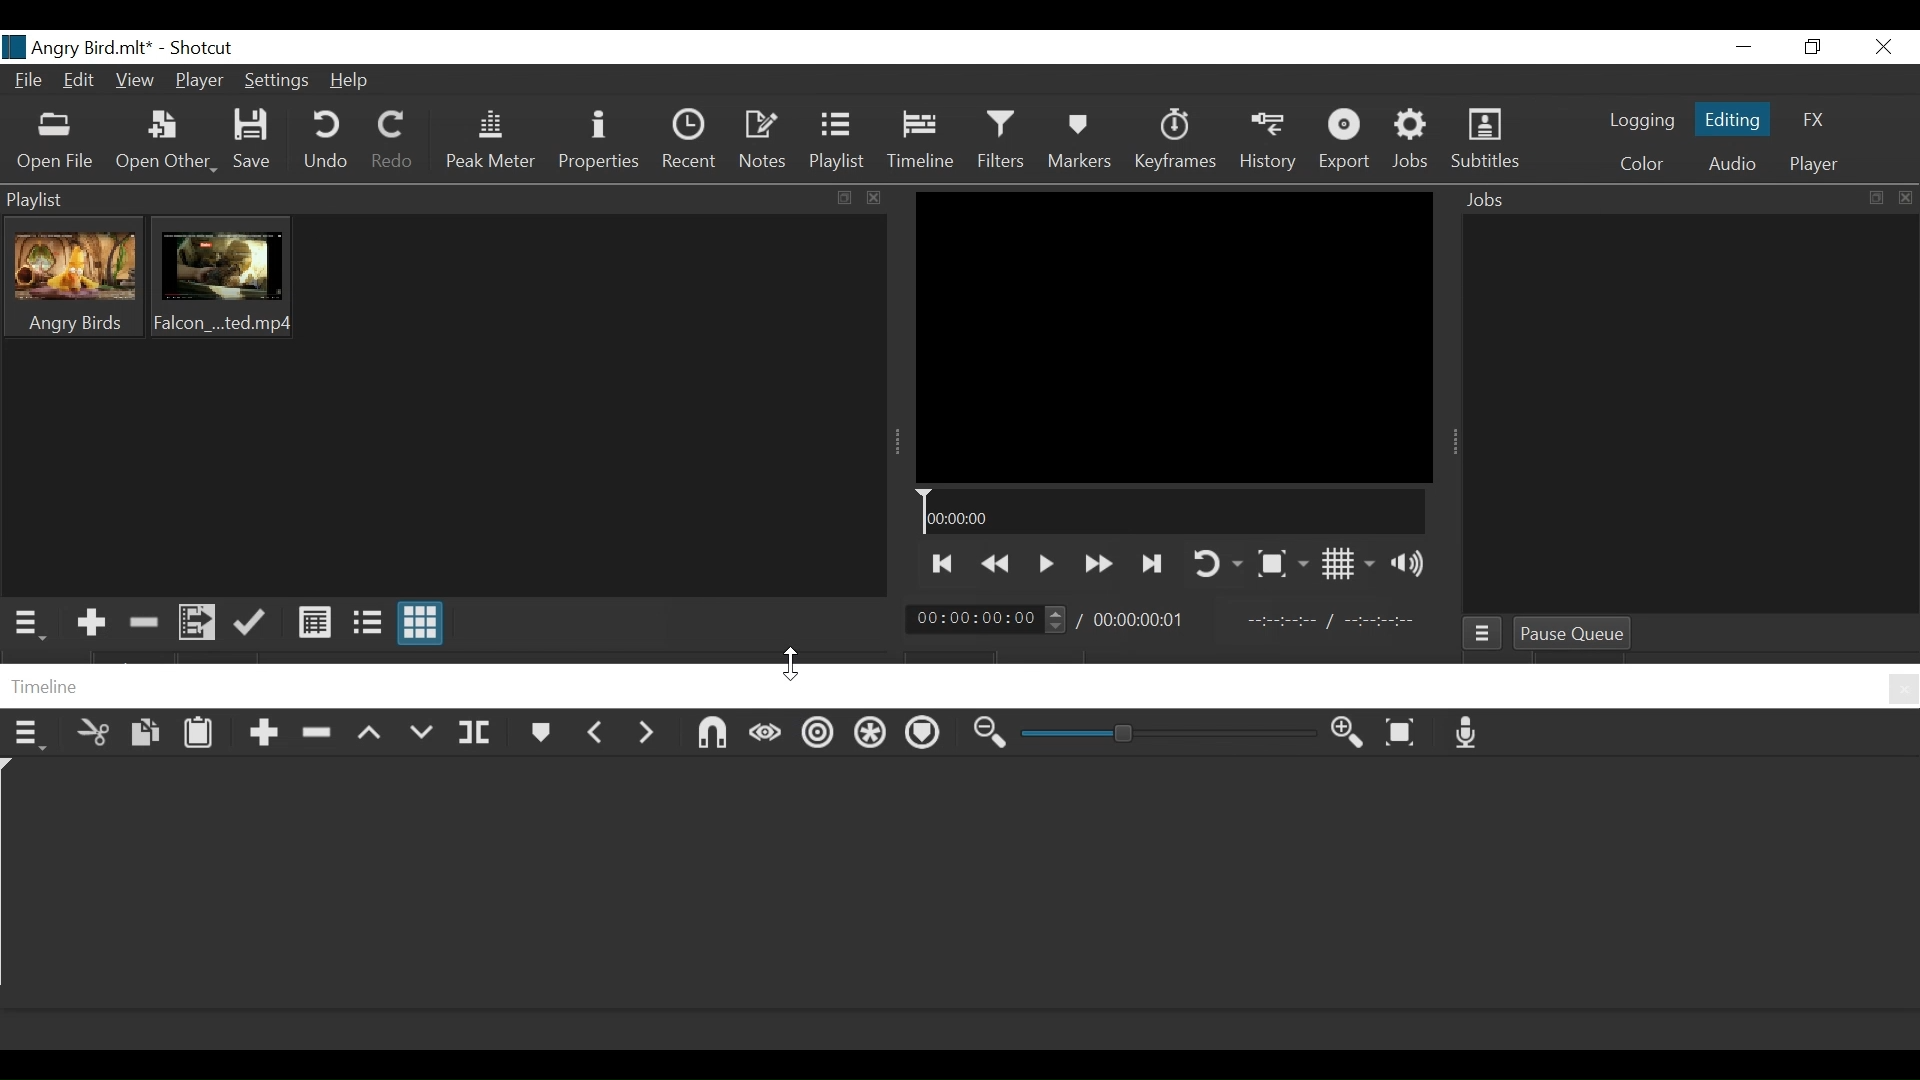 This screenshot has height=1080, width=1920. I want to click on Timeline, so click(1171, 513).